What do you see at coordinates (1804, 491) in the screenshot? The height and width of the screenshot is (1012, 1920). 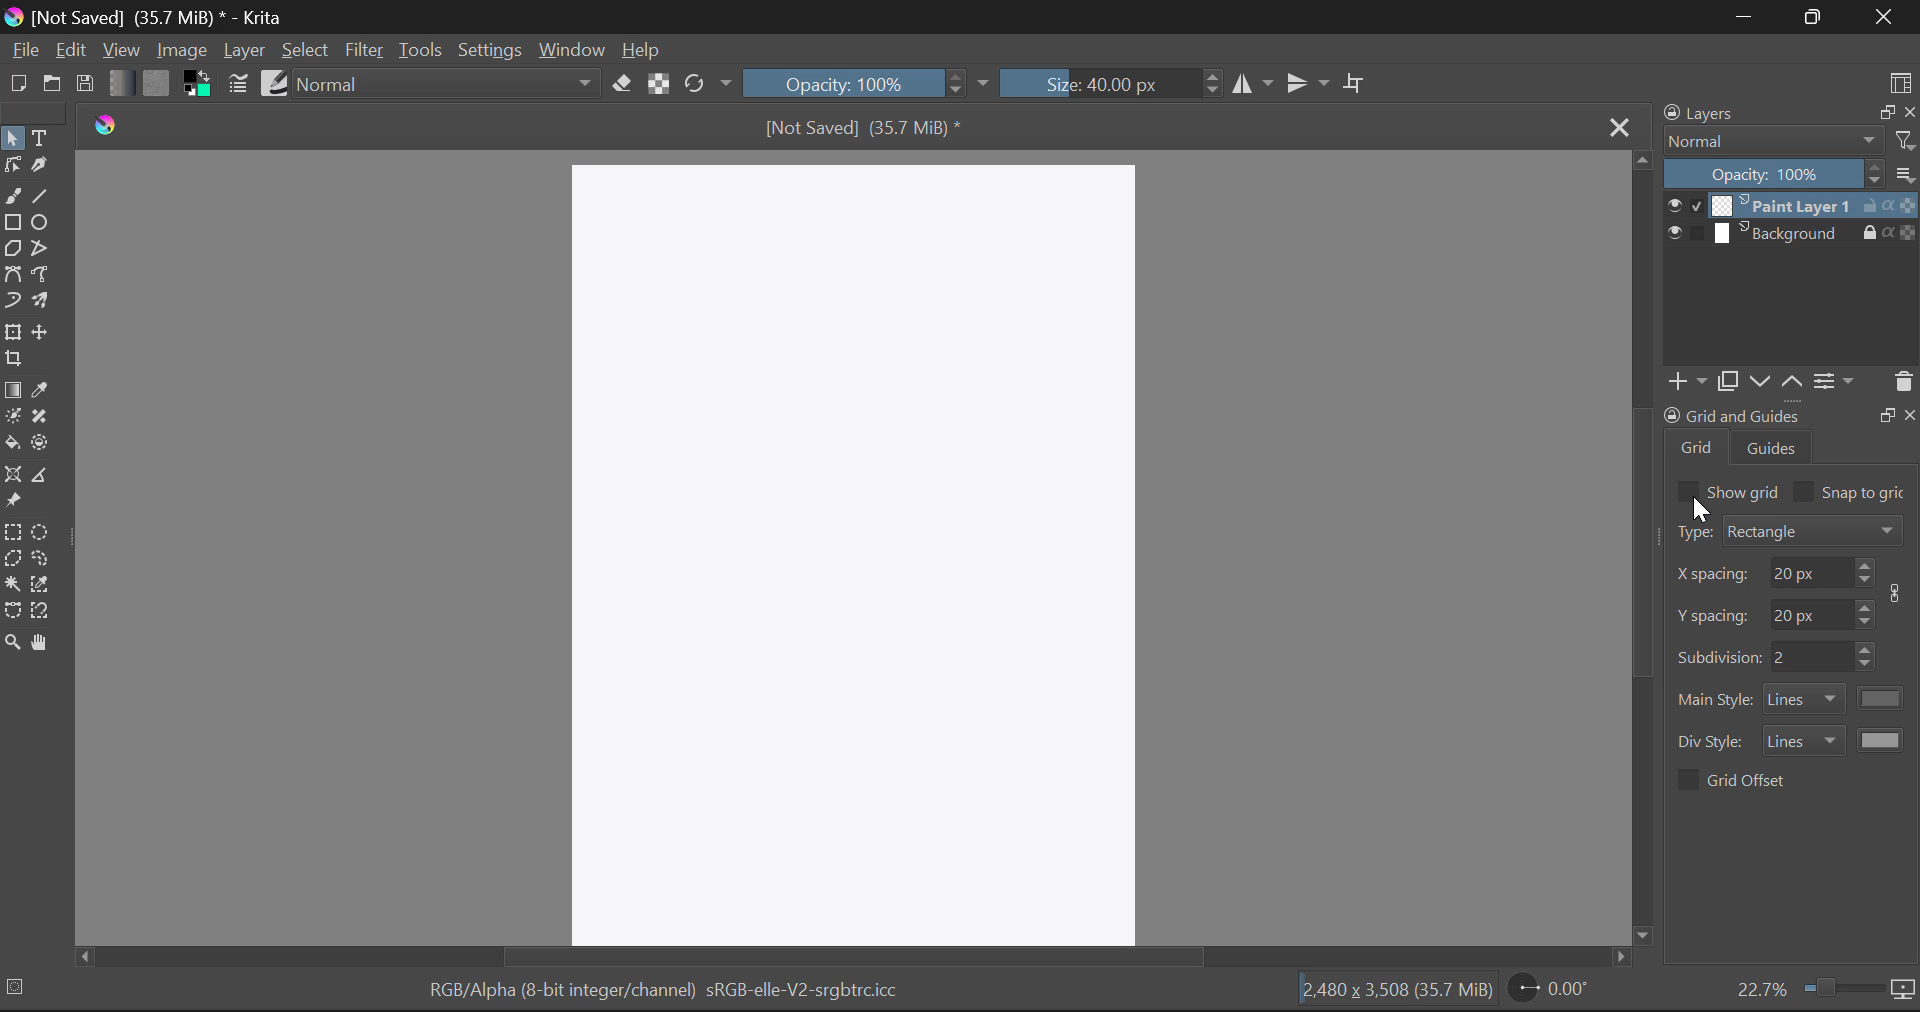 I see `checkbox` at bounding box center [1804, 491].